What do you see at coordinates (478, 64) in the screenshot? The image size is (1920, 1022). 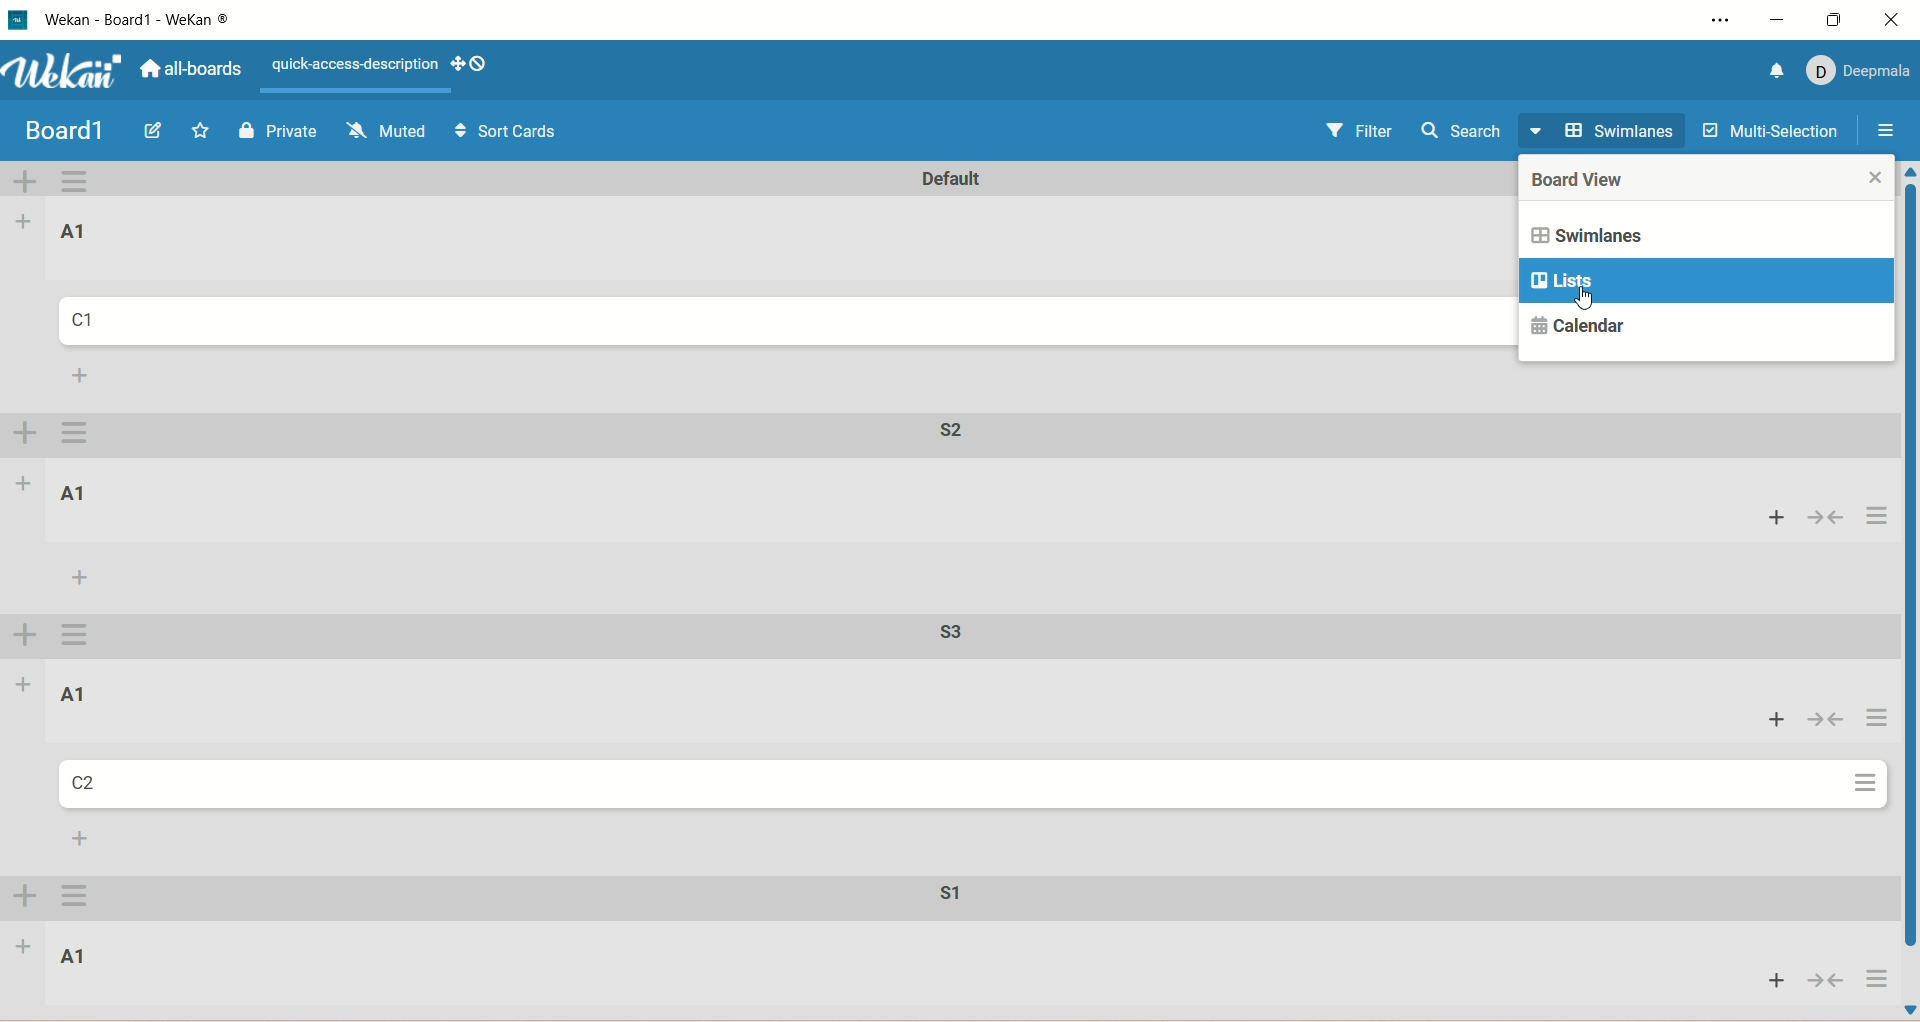 I see `show-desktop-drag-handles` at bounding box center [478, 64].